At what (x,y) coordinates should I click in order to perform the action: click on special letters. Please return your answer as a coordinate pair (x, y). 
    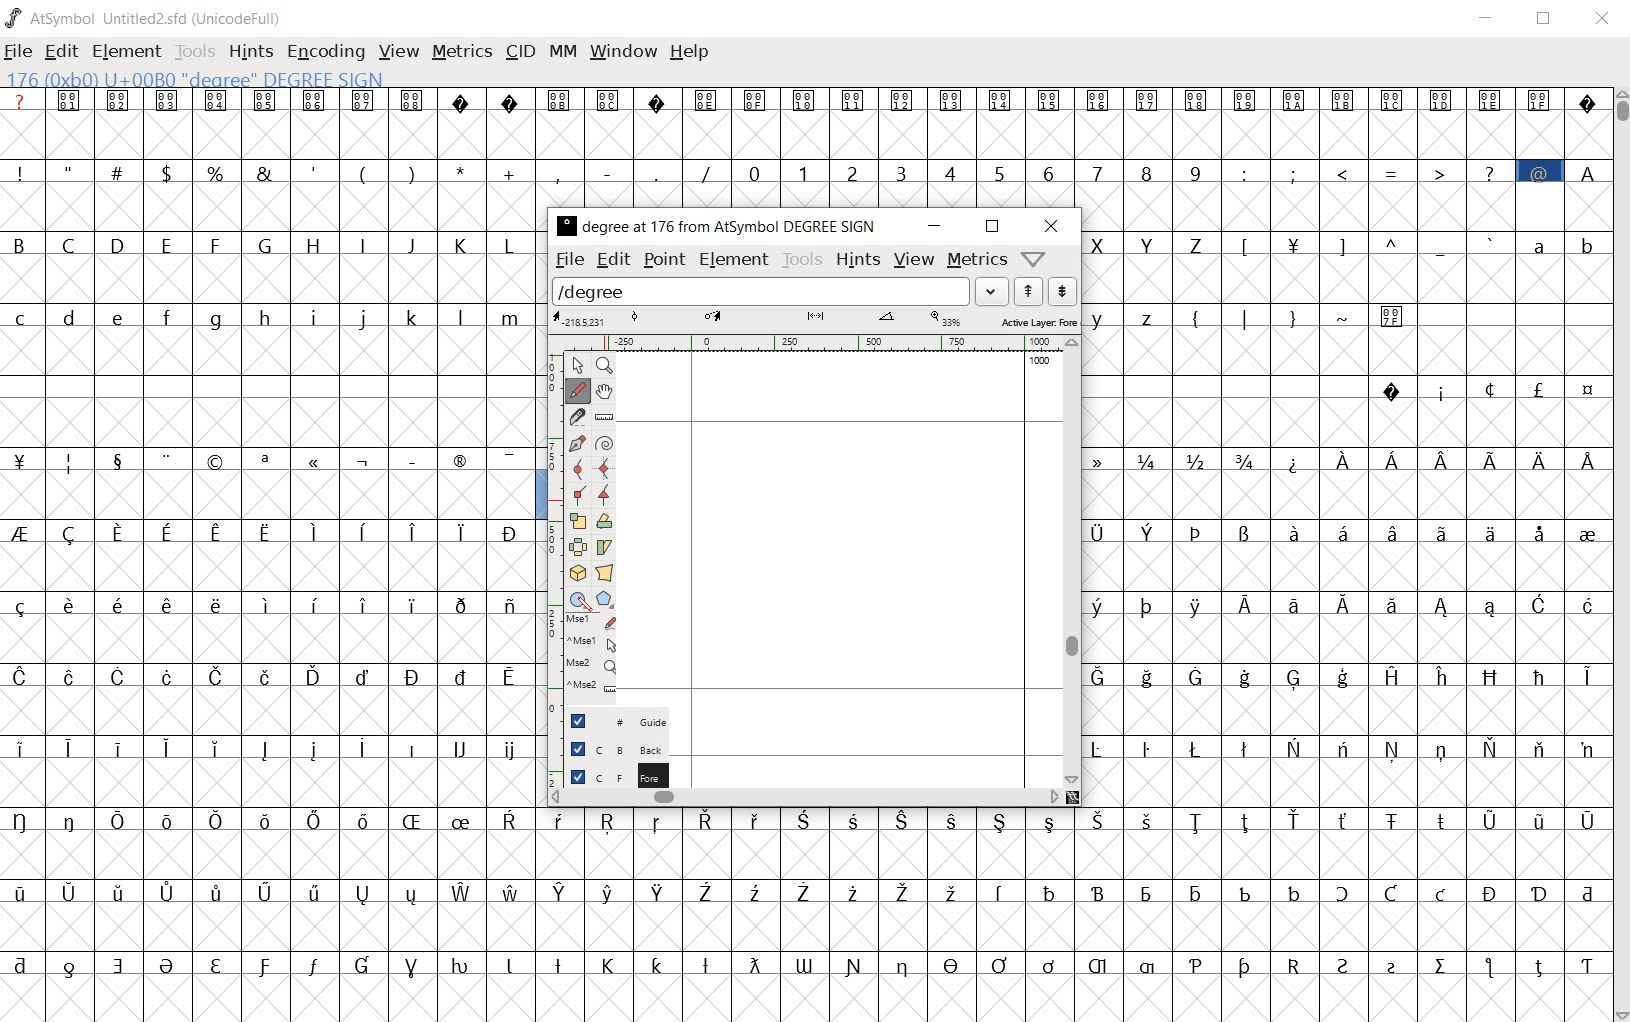
    Looking at the image, I should click on (1342, 675).